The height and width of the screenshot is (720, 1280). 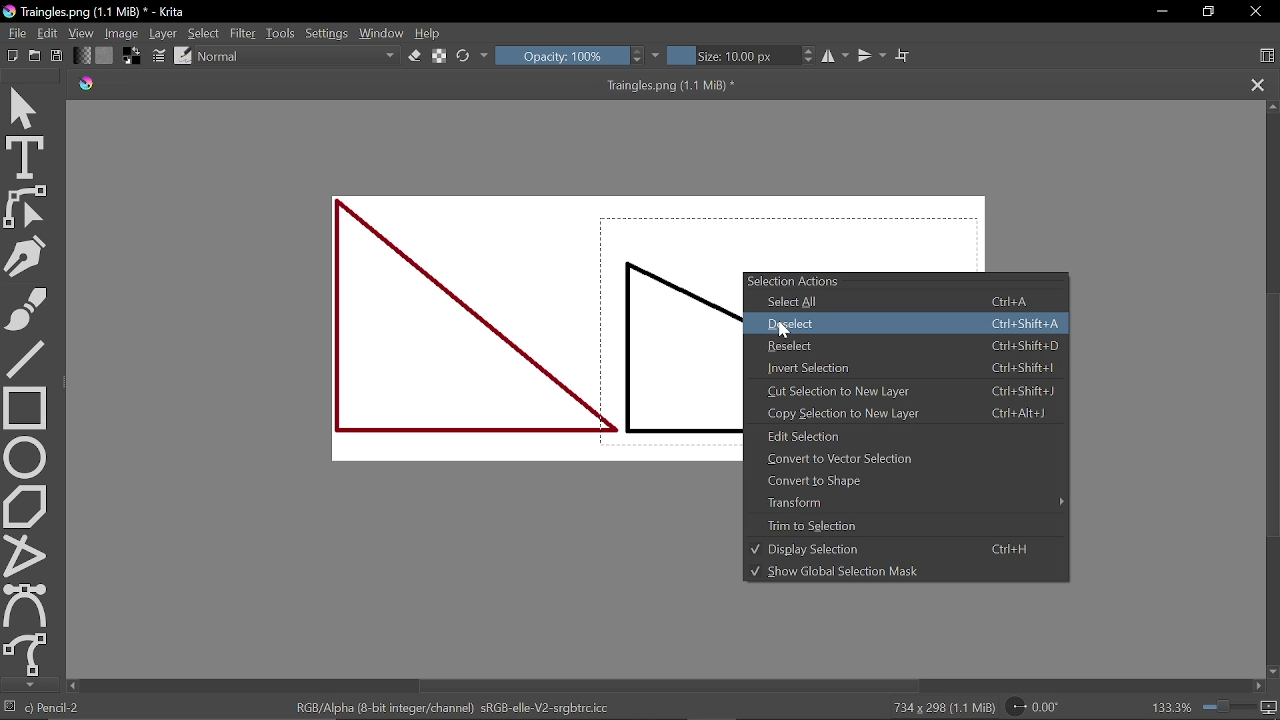 I want to click on opacity: 100%, so click(x=579, y=55).